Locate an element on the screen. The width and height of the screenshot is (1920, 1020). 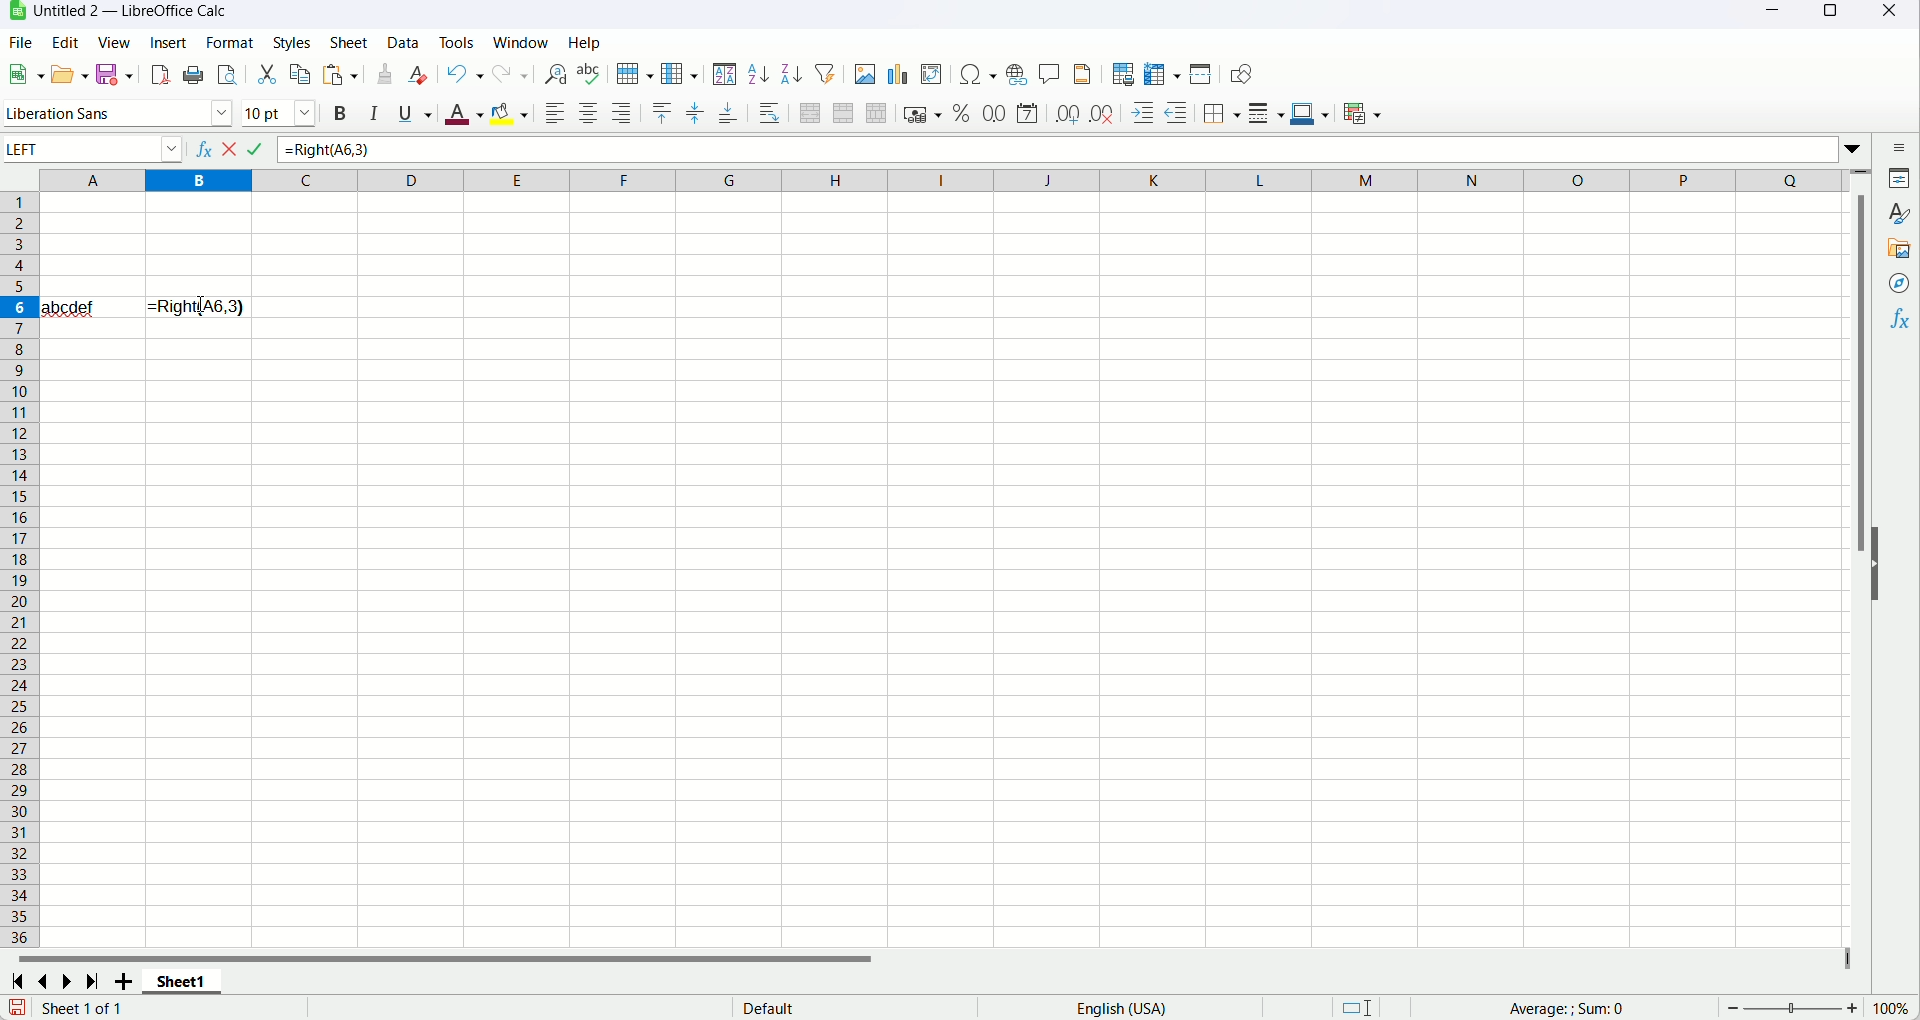
functions is located at coordinates (1897, 322).